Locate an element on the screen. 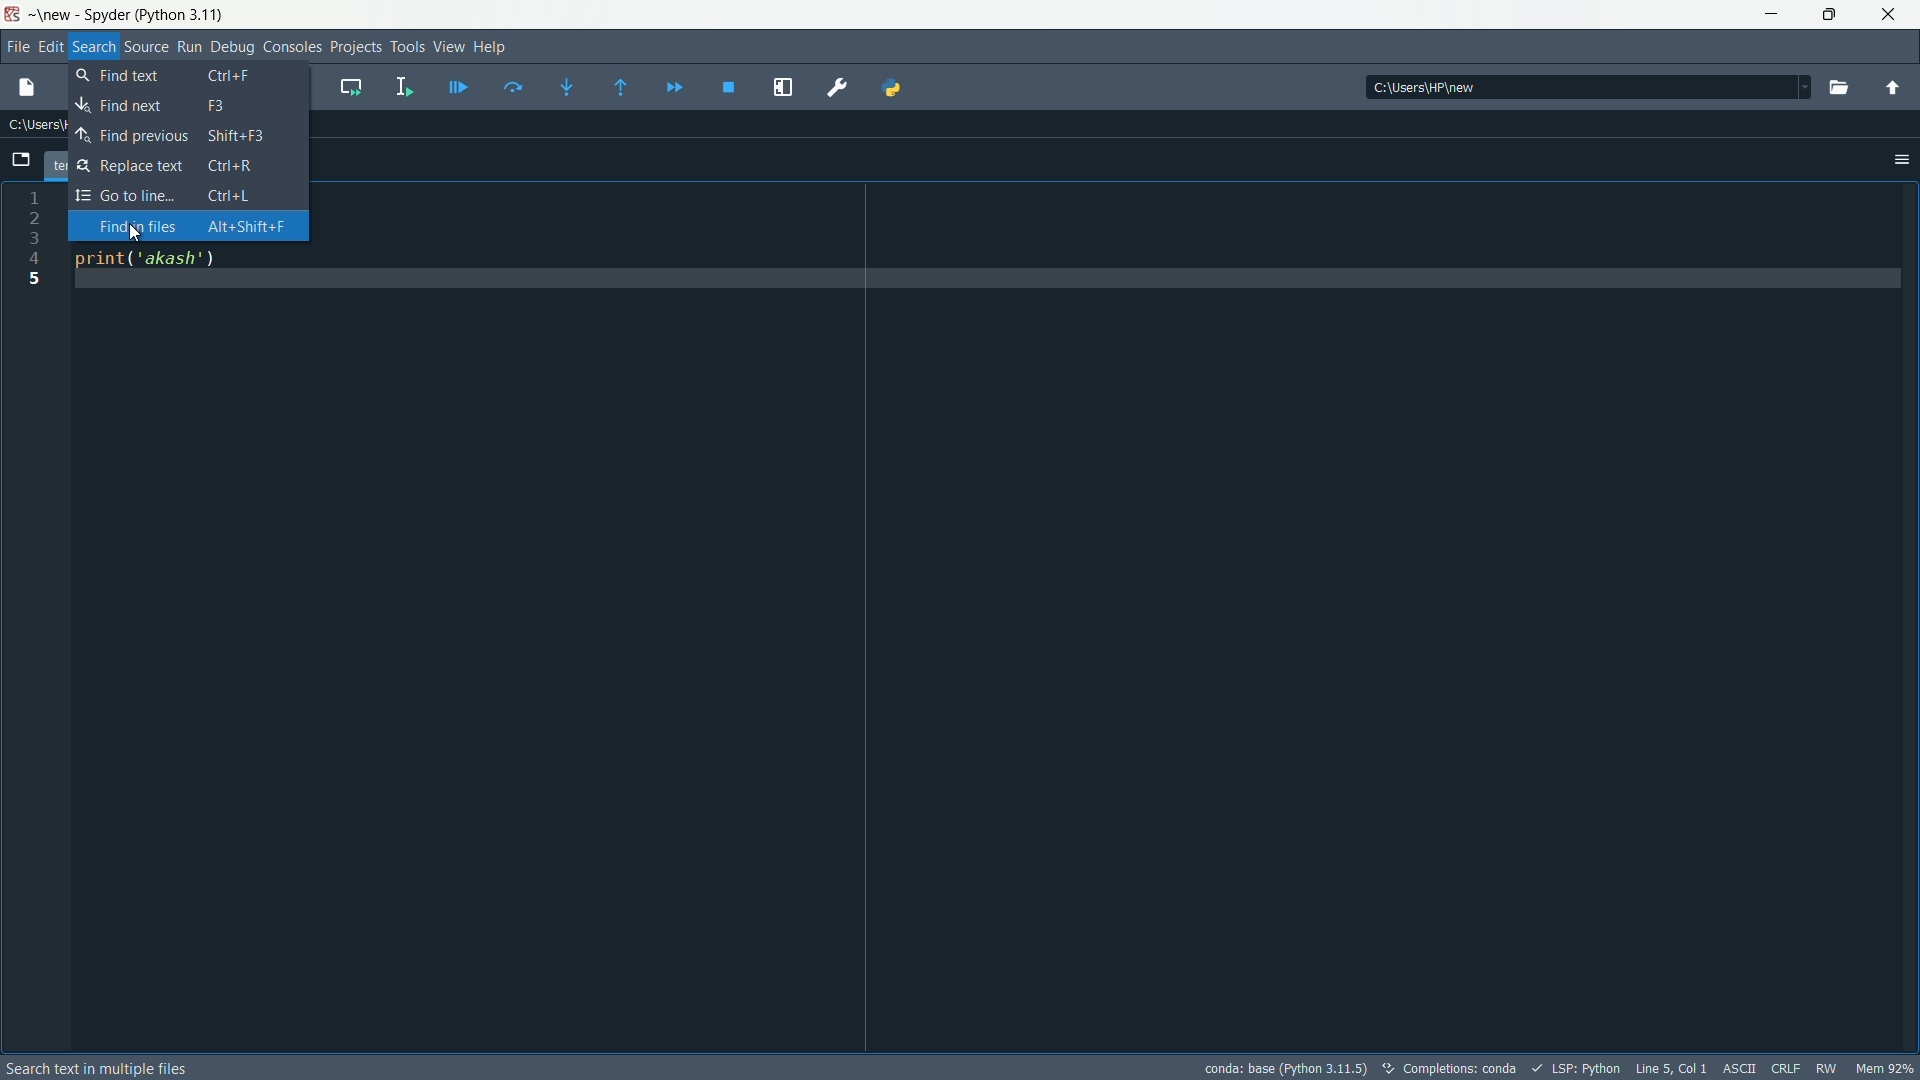 Image resolution: width=1920 pixels, height=1080 pixels. parent directory is located at coordinates (1889, 88).